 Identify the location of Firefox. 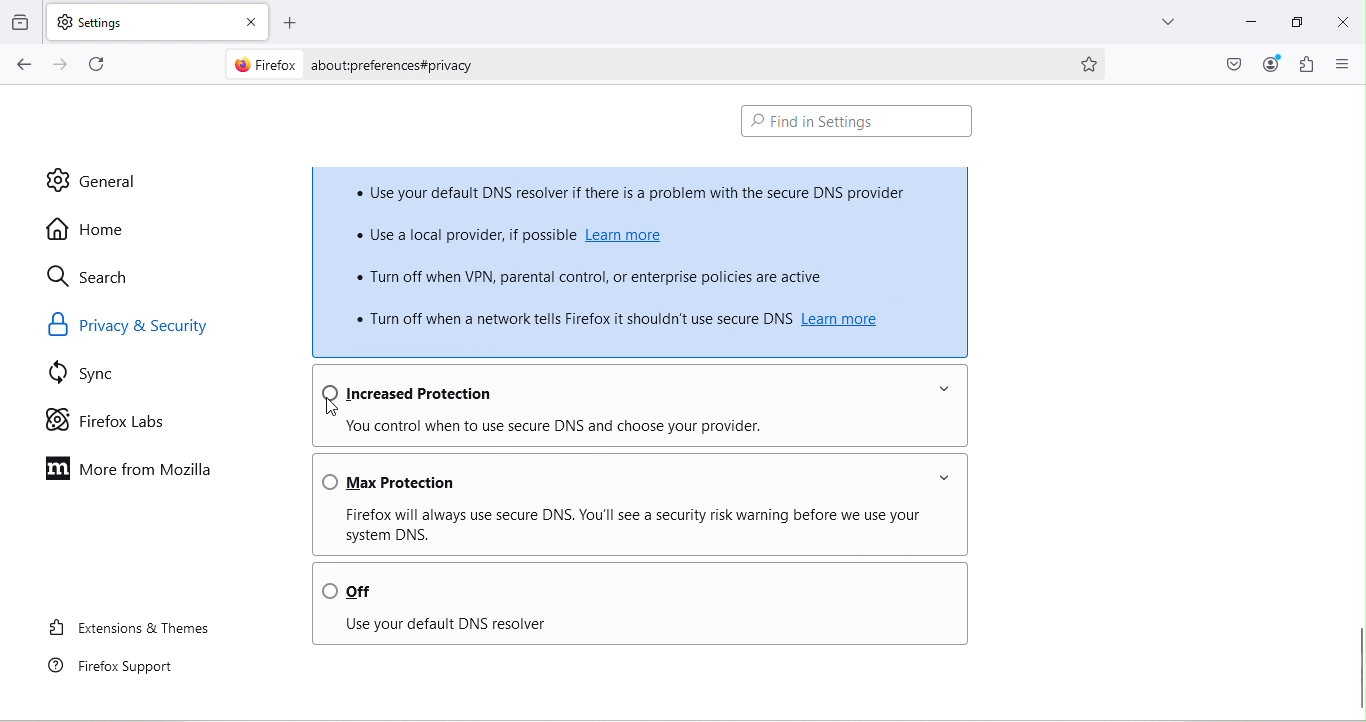
(261, 66).